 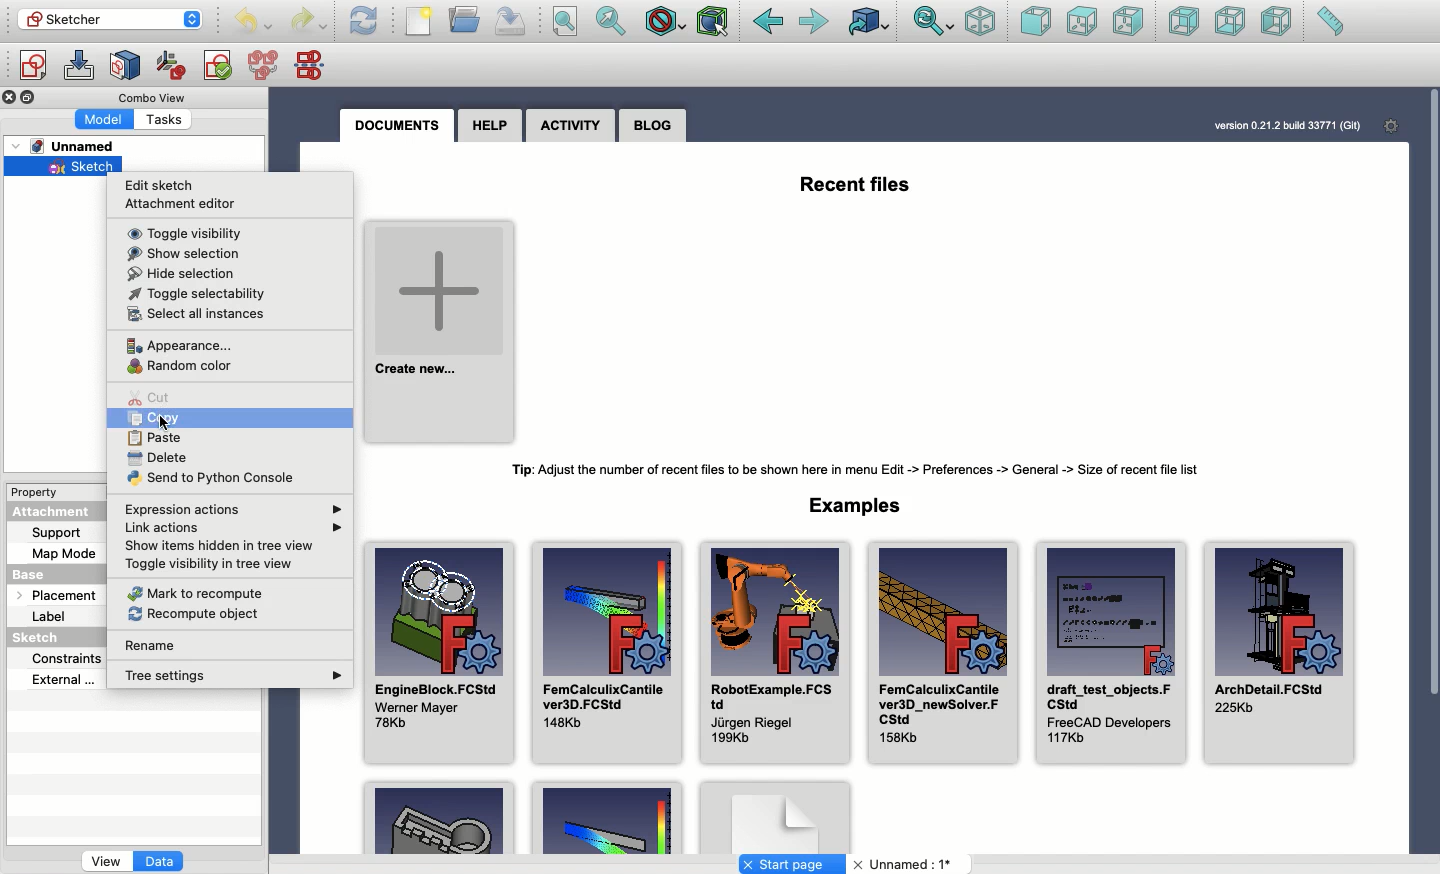 What do you see at coordinates (606, 819) in the screenshot?
I see `Examples` at bounding box center [606, 819].